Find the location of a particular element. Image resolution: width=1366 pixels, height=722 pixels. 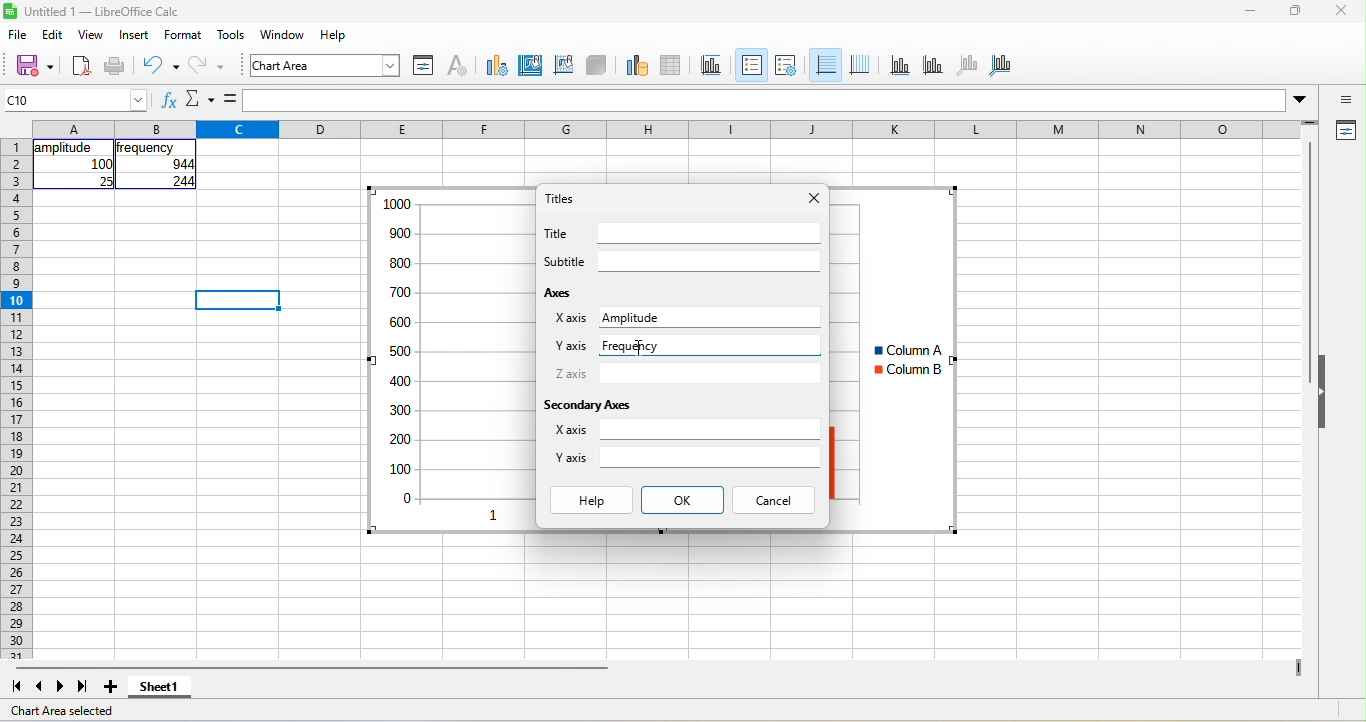

save is located at coordinates (34, 67).